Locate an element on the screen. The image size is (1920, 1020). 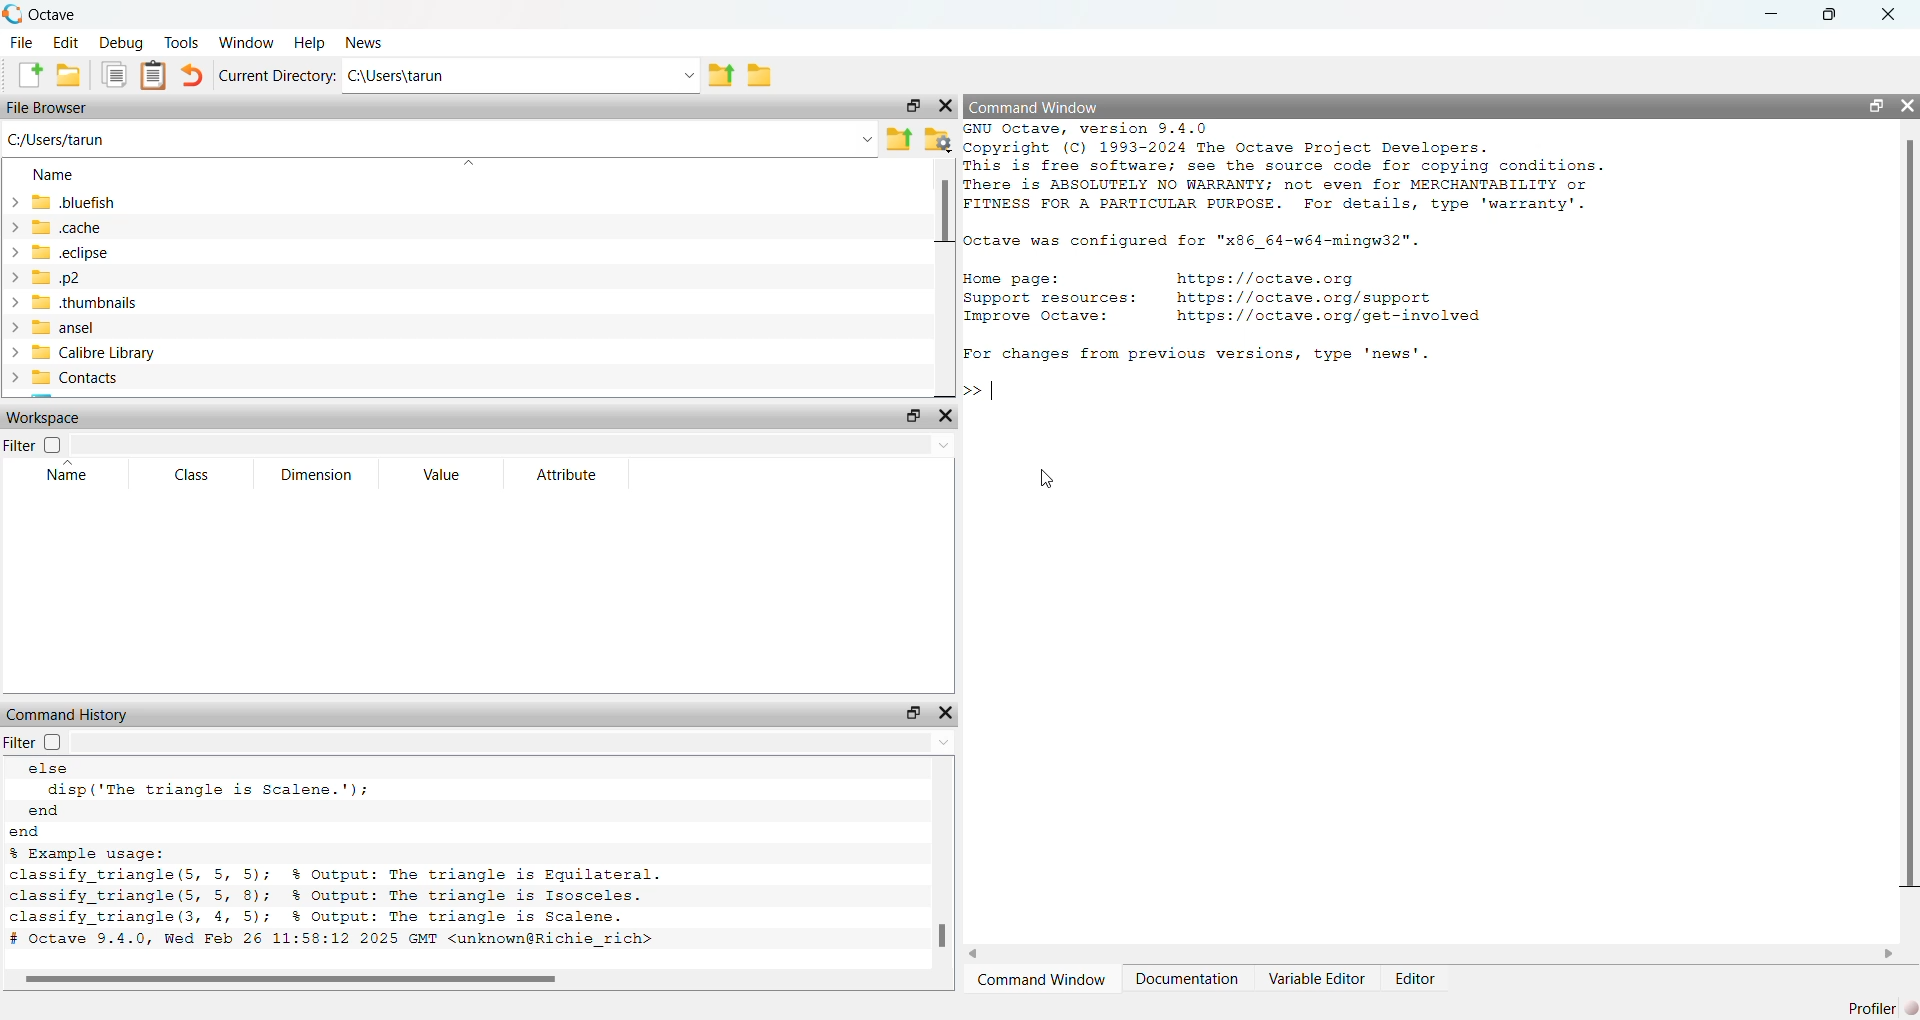
maximize is located at coordinates (1834, 14).